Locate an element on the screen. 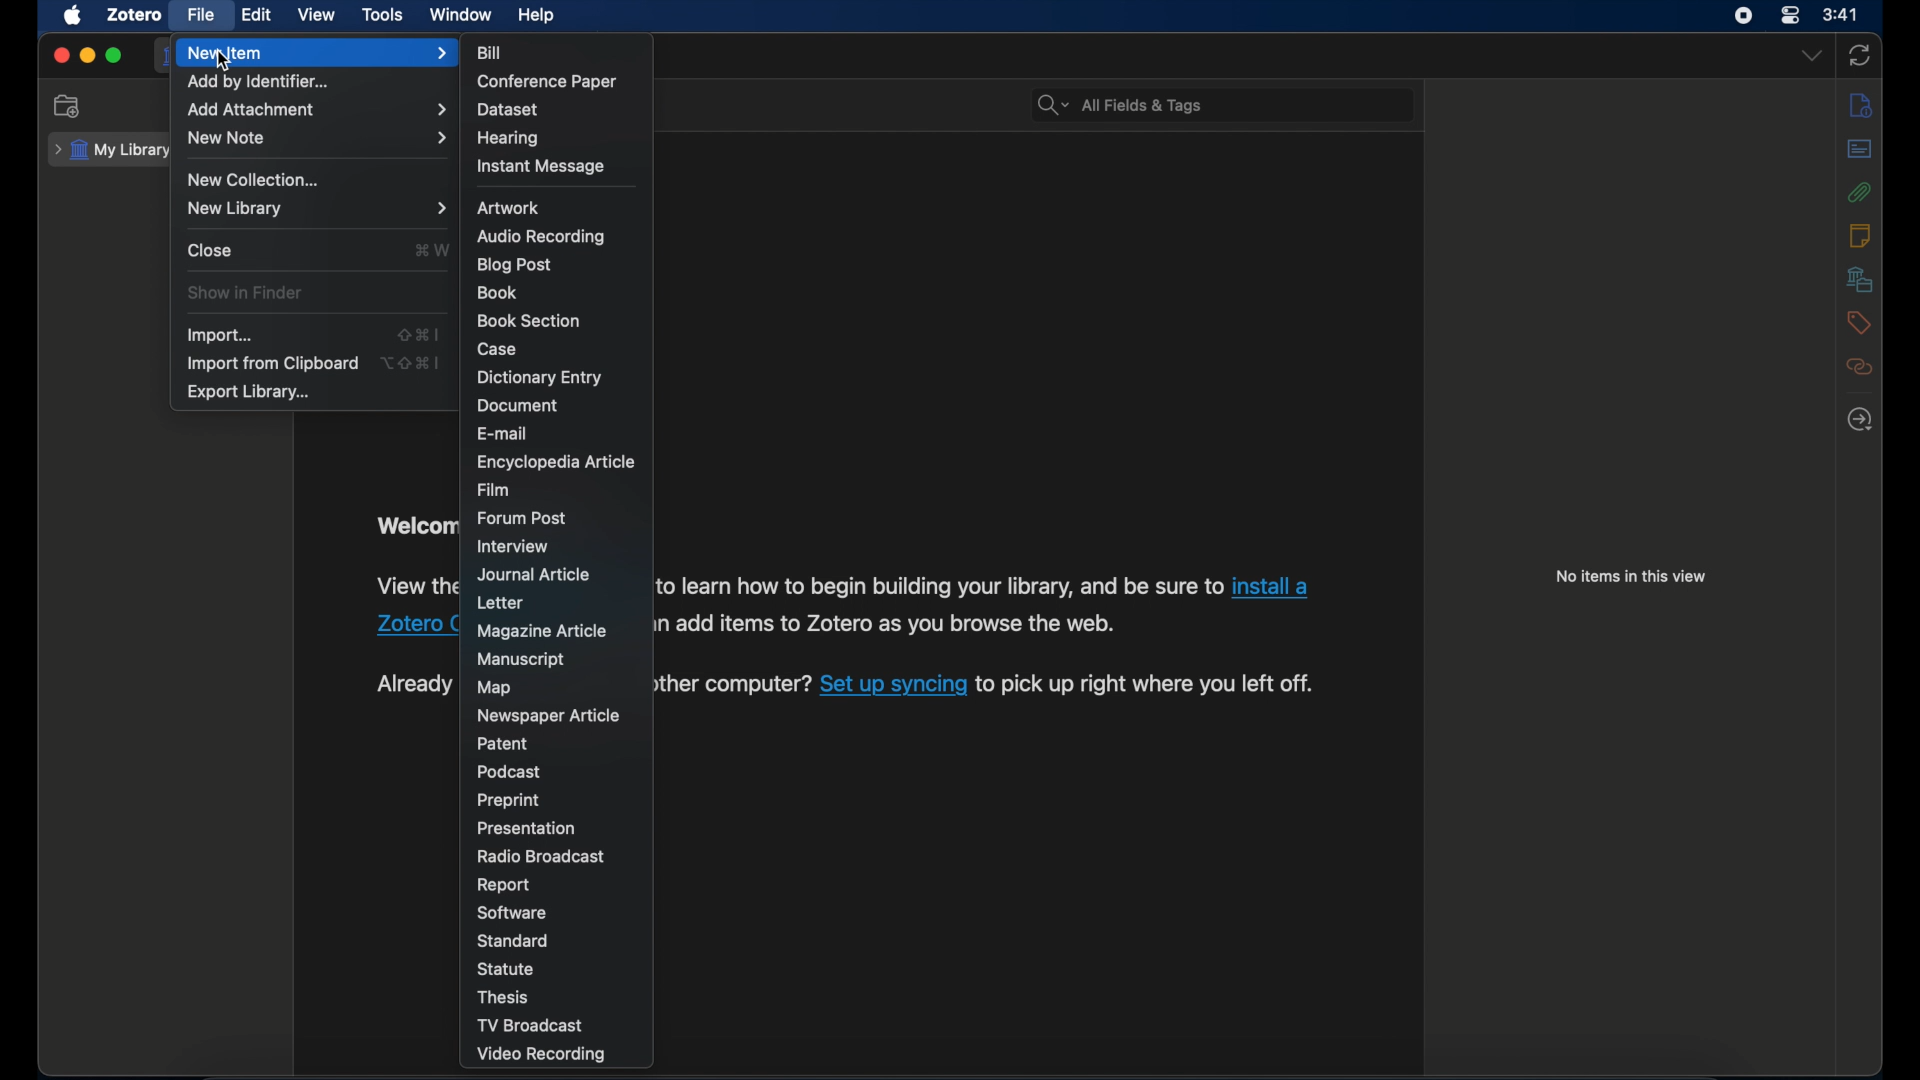  document is located at coordinates (516, 405).